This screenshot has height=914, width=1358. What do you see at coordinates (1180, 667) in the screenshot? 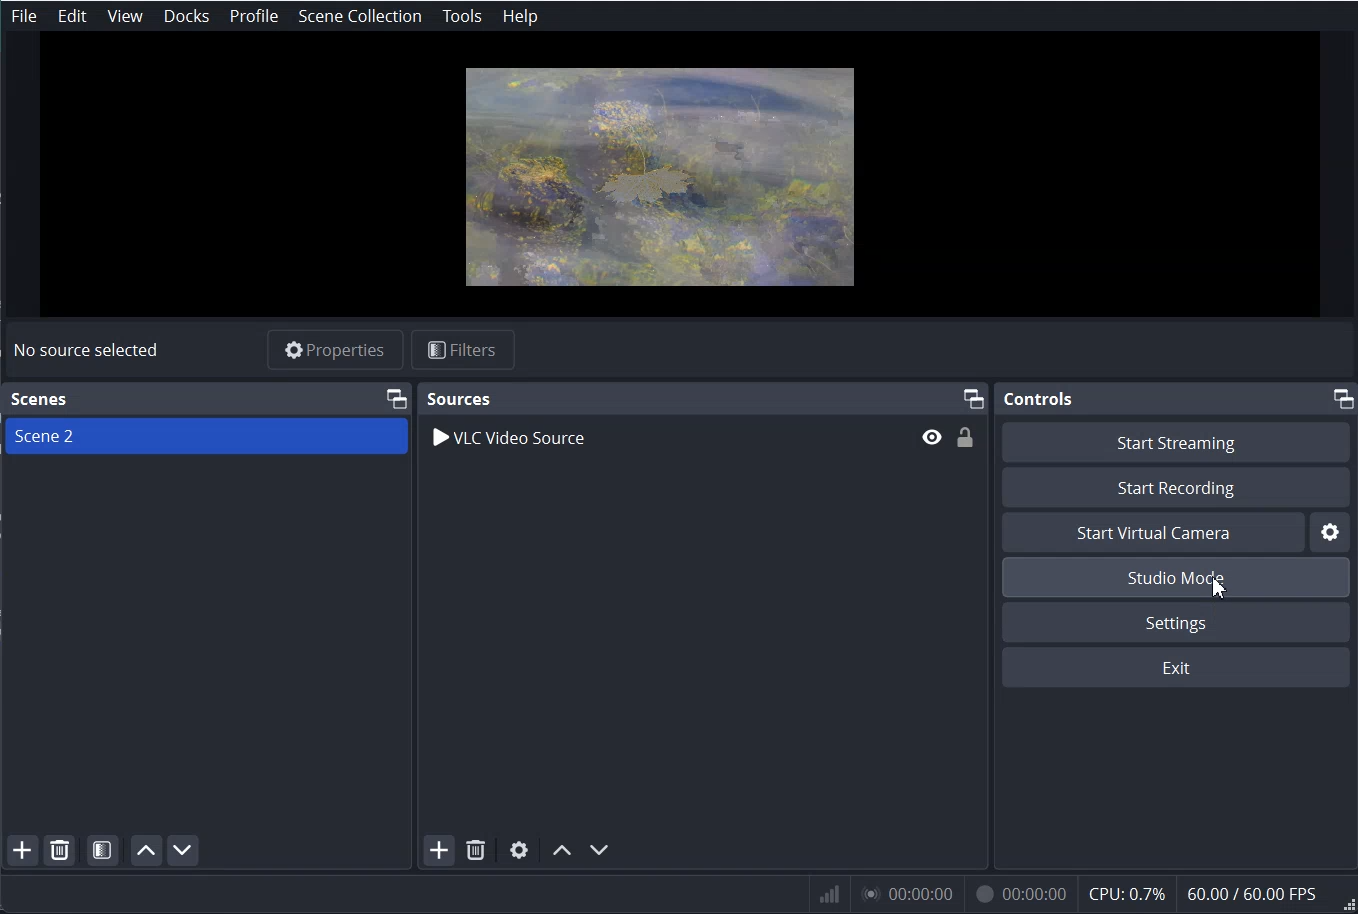
I see `Exit` at bounding box center [1180, 667].